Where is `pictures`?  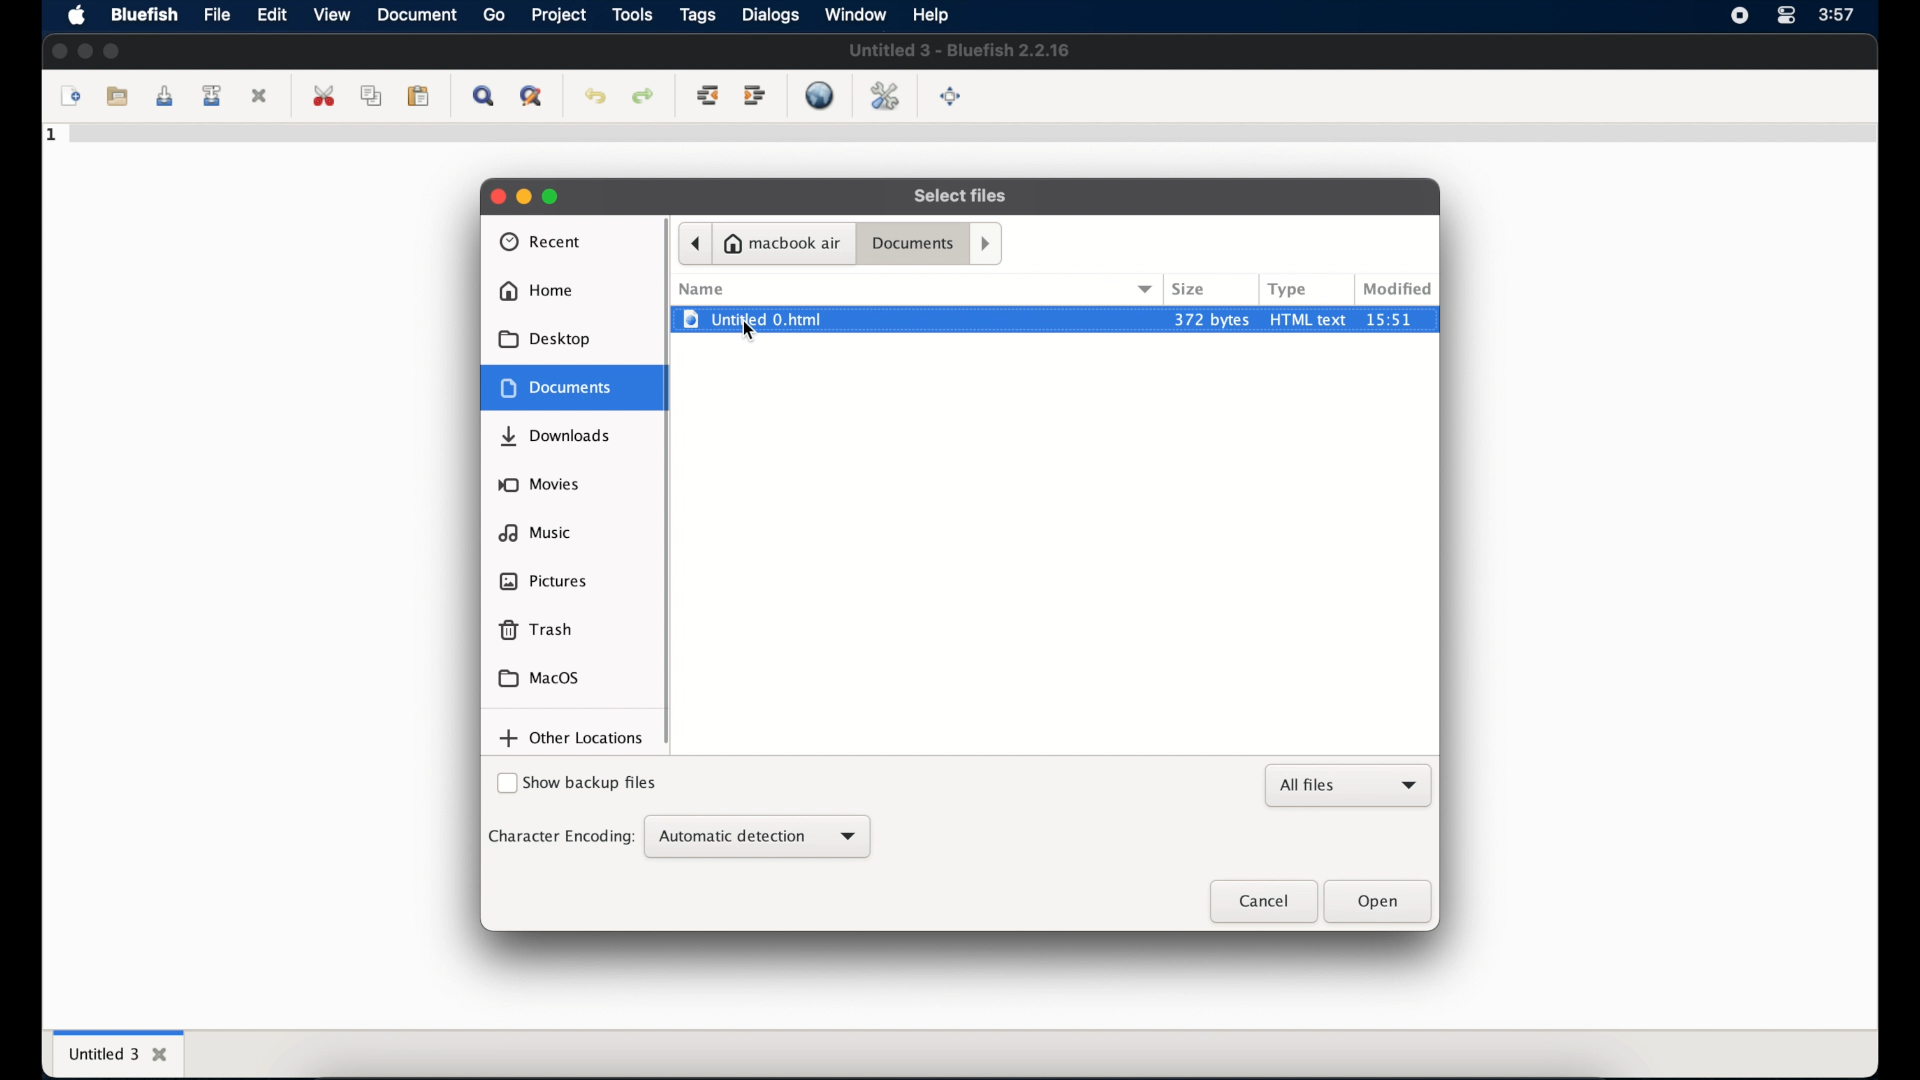
pictures is located at coordinates (544, 581).